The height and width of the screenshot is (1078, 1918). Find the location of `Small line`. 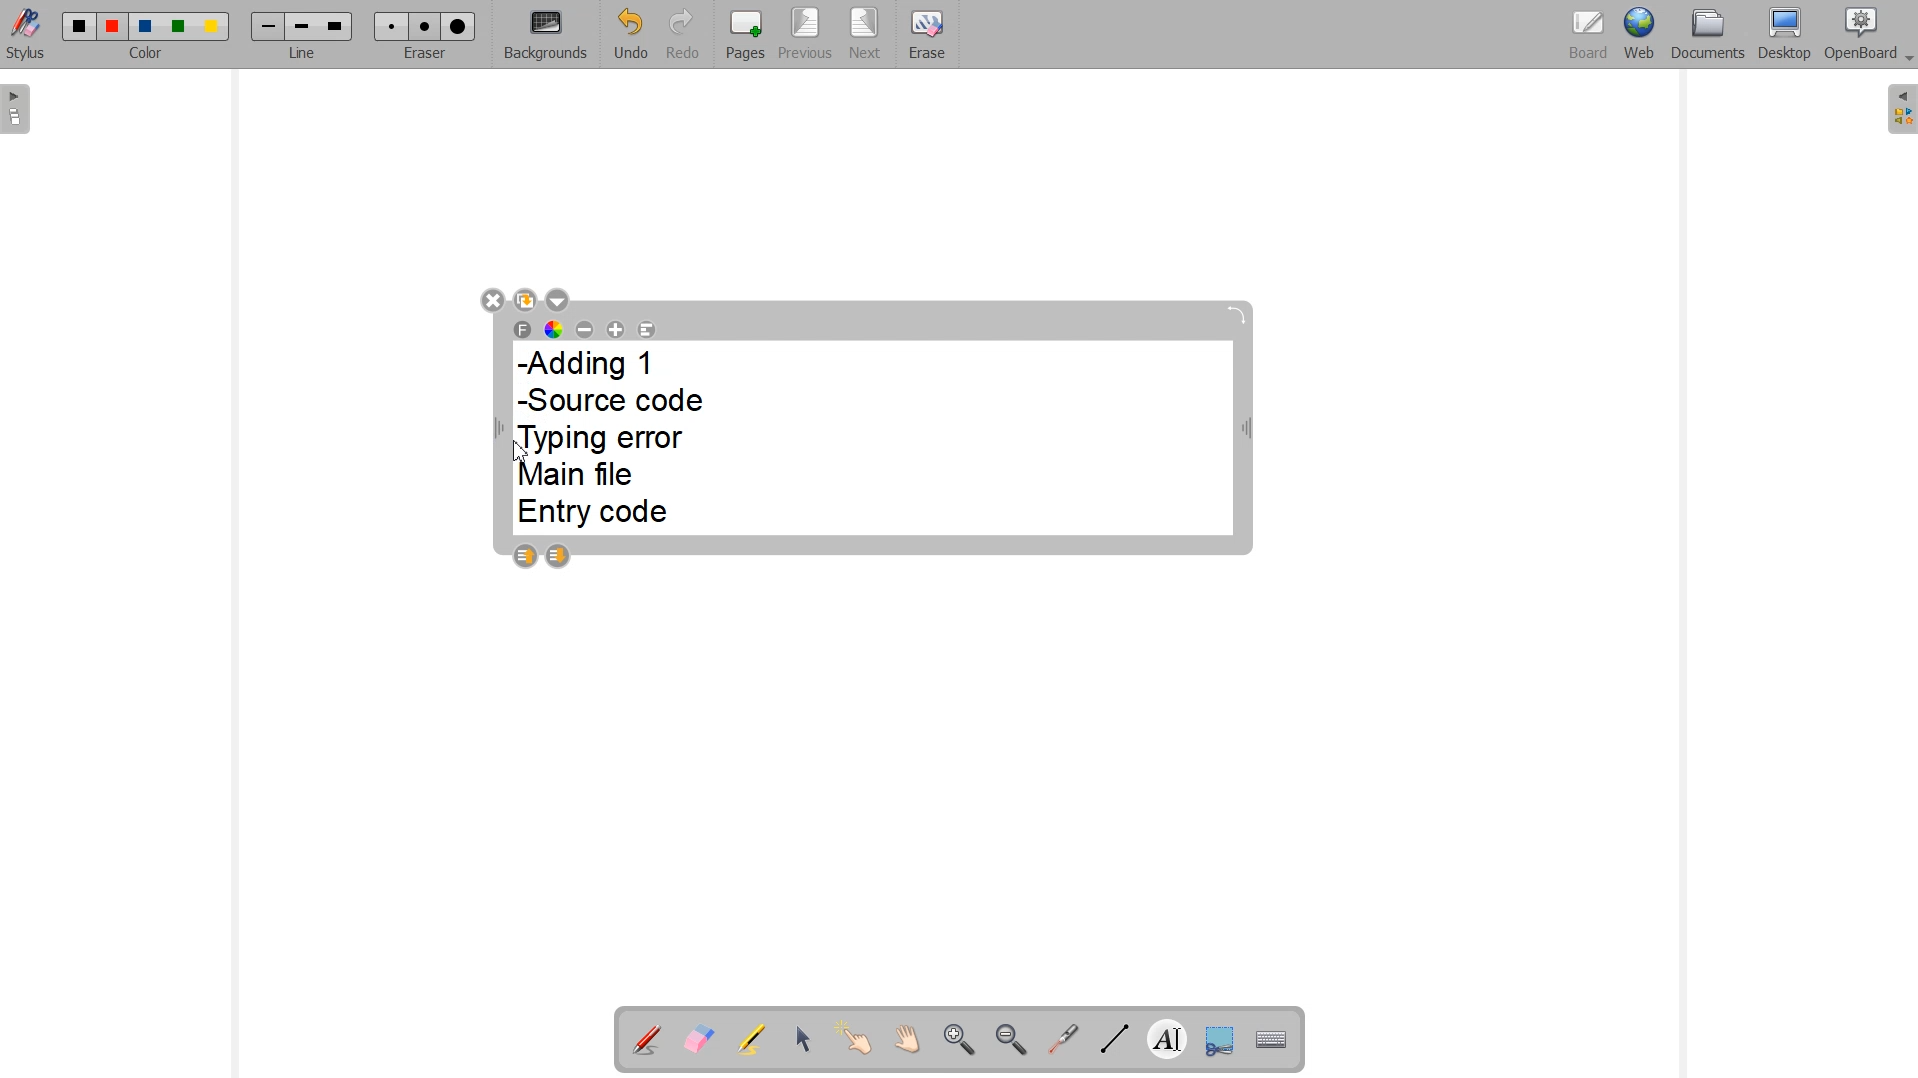

Small line is located at coordinates (269, 27).